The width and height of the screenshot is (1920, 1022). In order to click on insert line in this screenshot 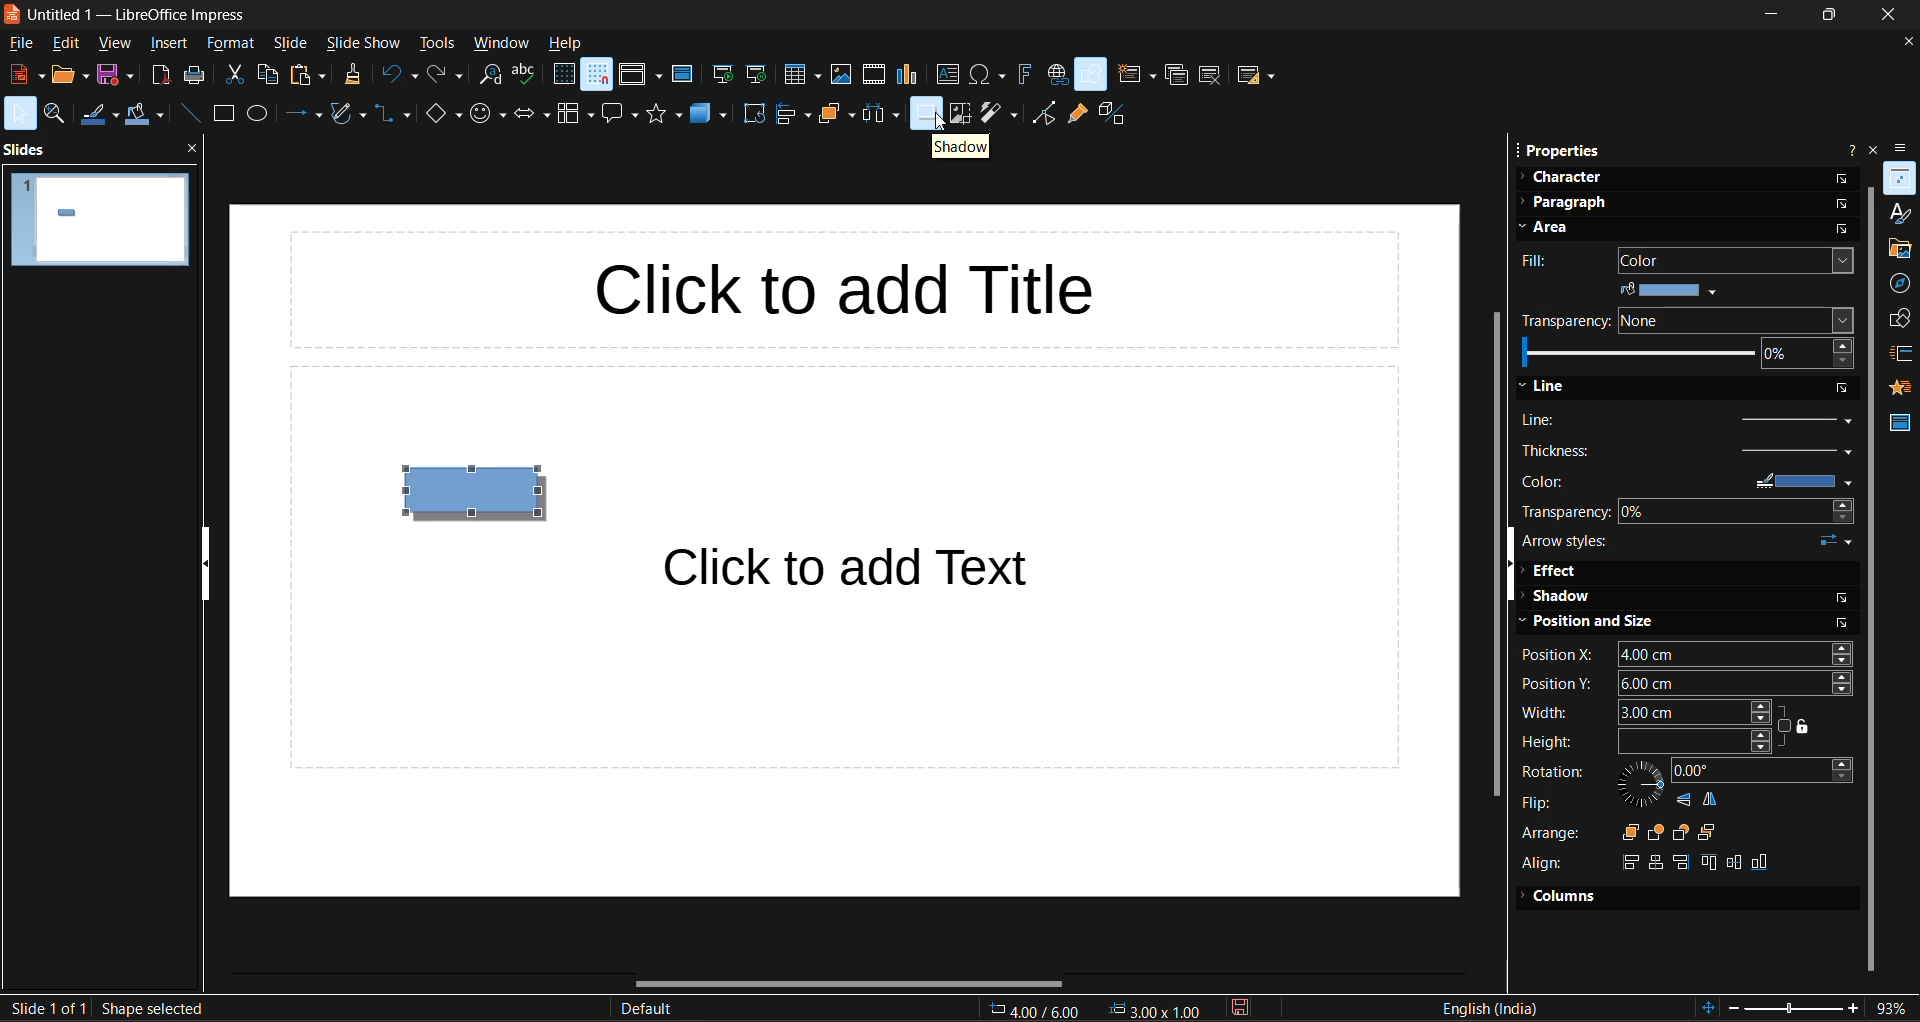, I will do `click(190, 115)`.